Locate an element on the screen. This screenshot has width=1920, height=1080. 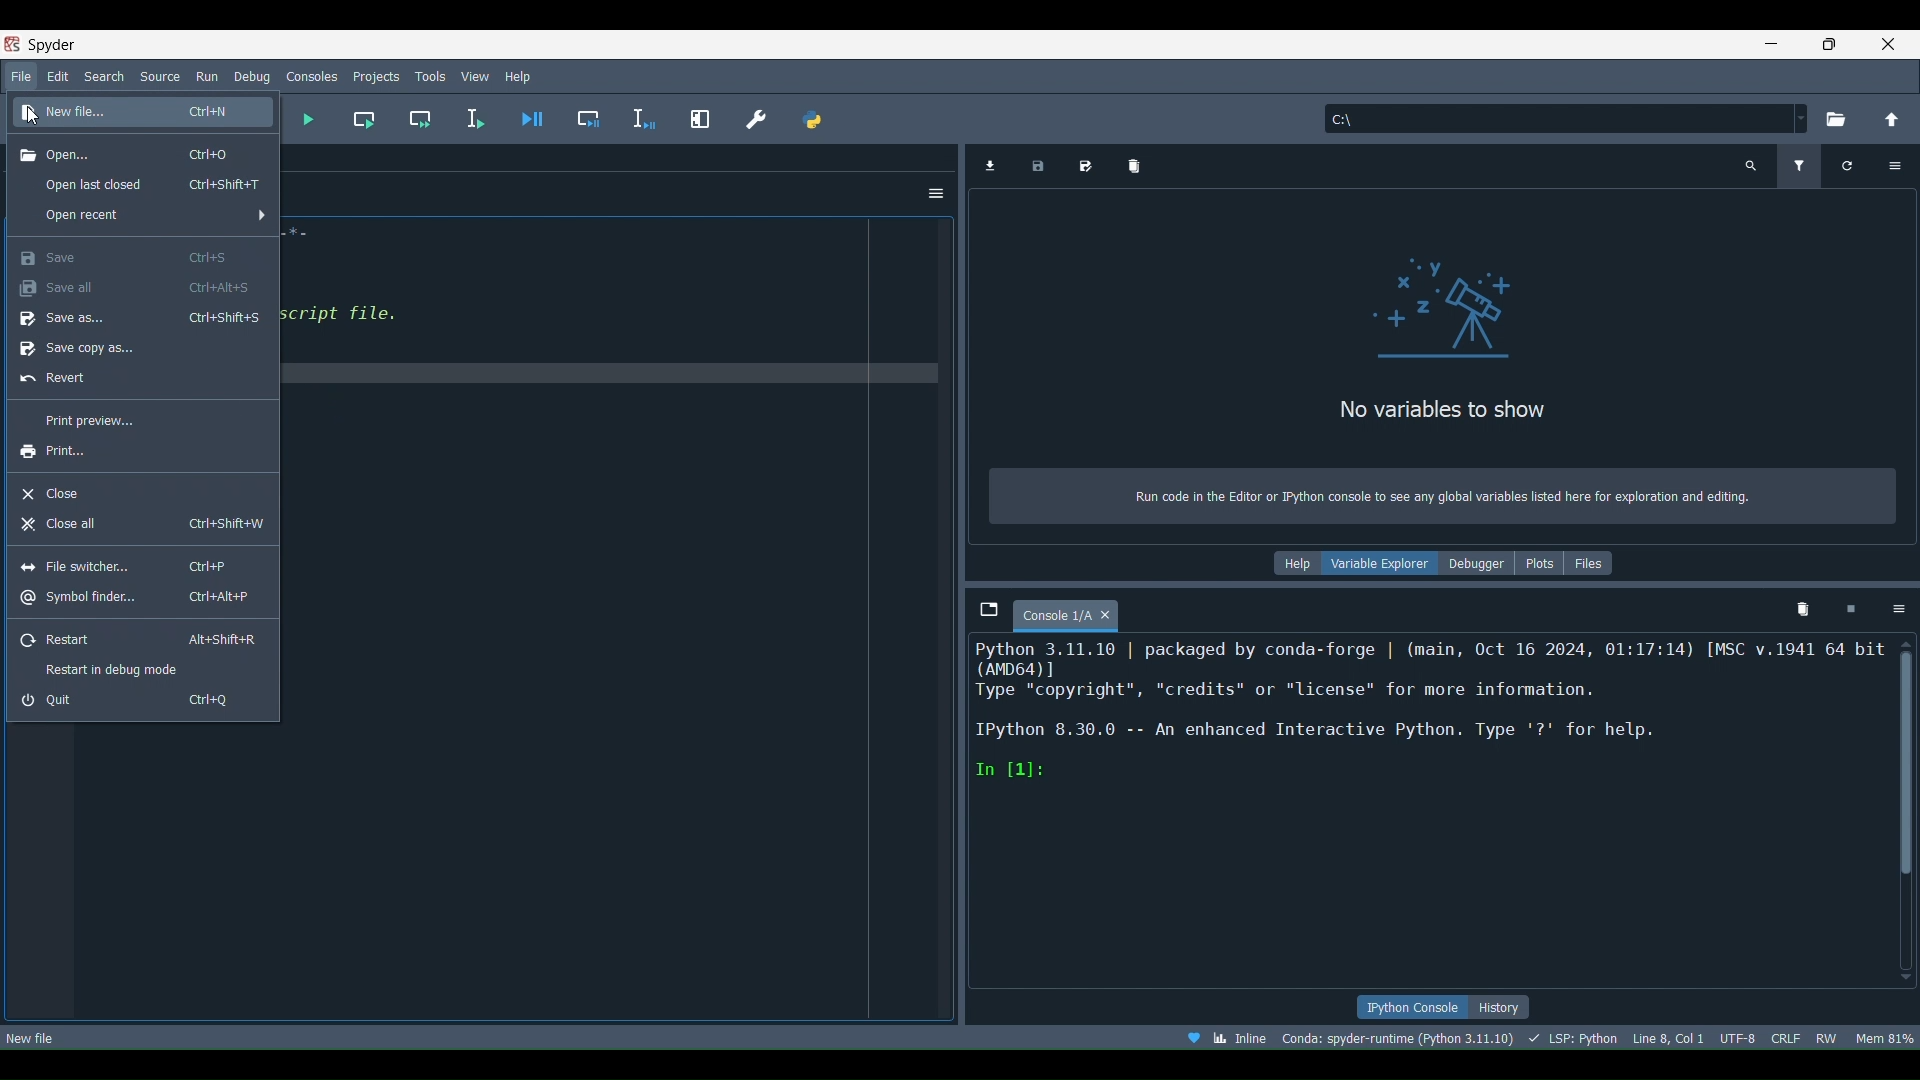
Change to parent directory is located at coordinates (1885, 121).